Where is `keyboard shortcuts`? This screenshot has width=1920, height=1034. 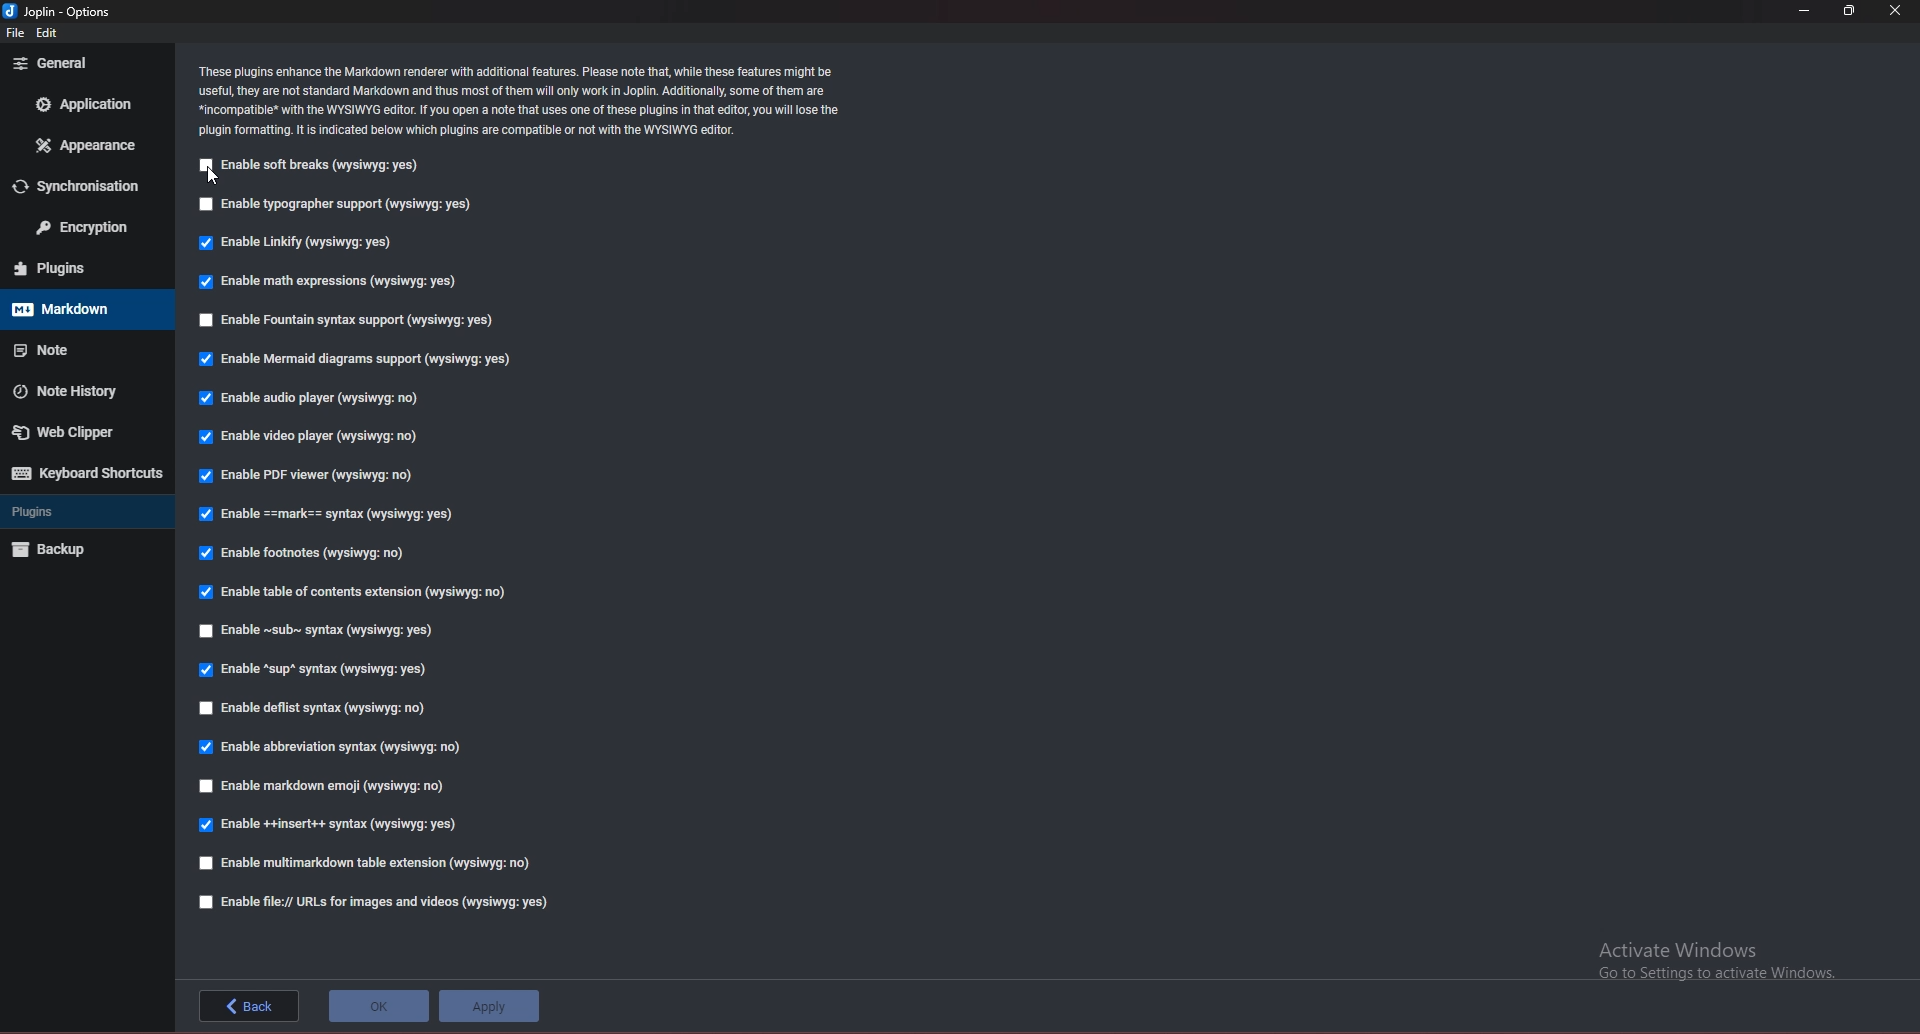 keyboard shortcuts is located at coordinates (84, 473).